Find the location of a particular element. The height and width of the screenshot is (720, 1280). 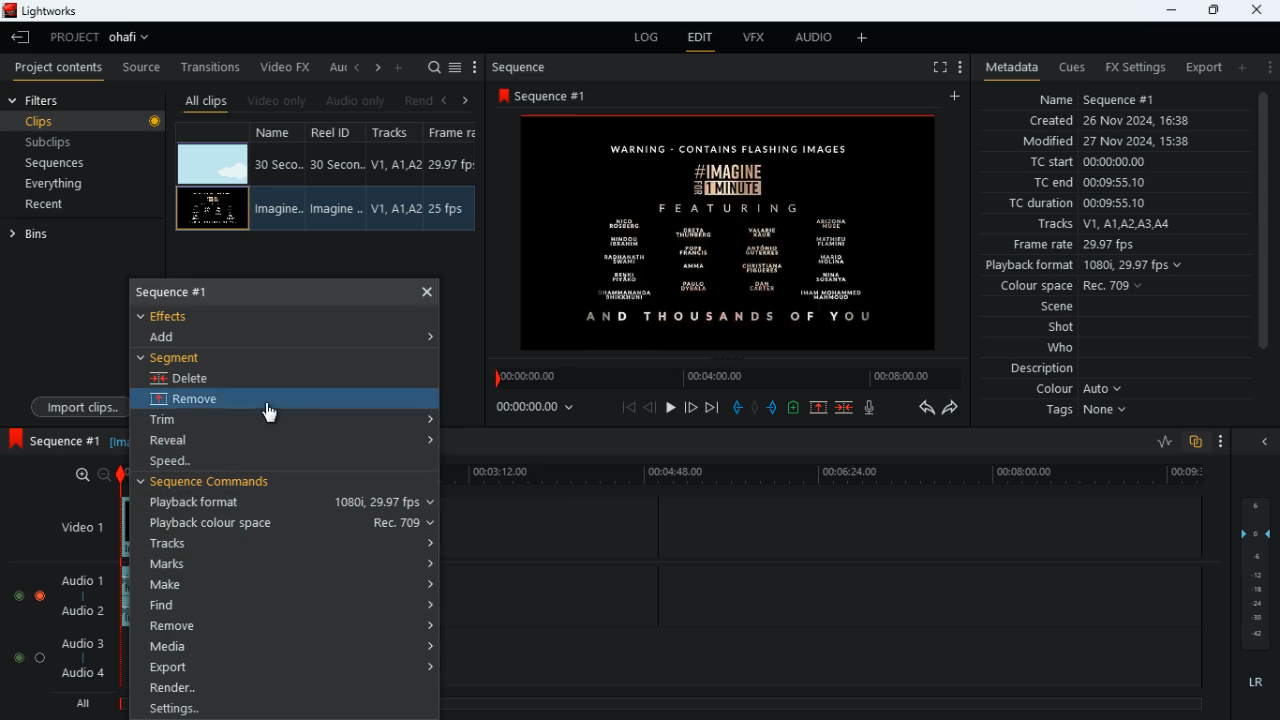

maximize is located at coordinates (1210, 12).